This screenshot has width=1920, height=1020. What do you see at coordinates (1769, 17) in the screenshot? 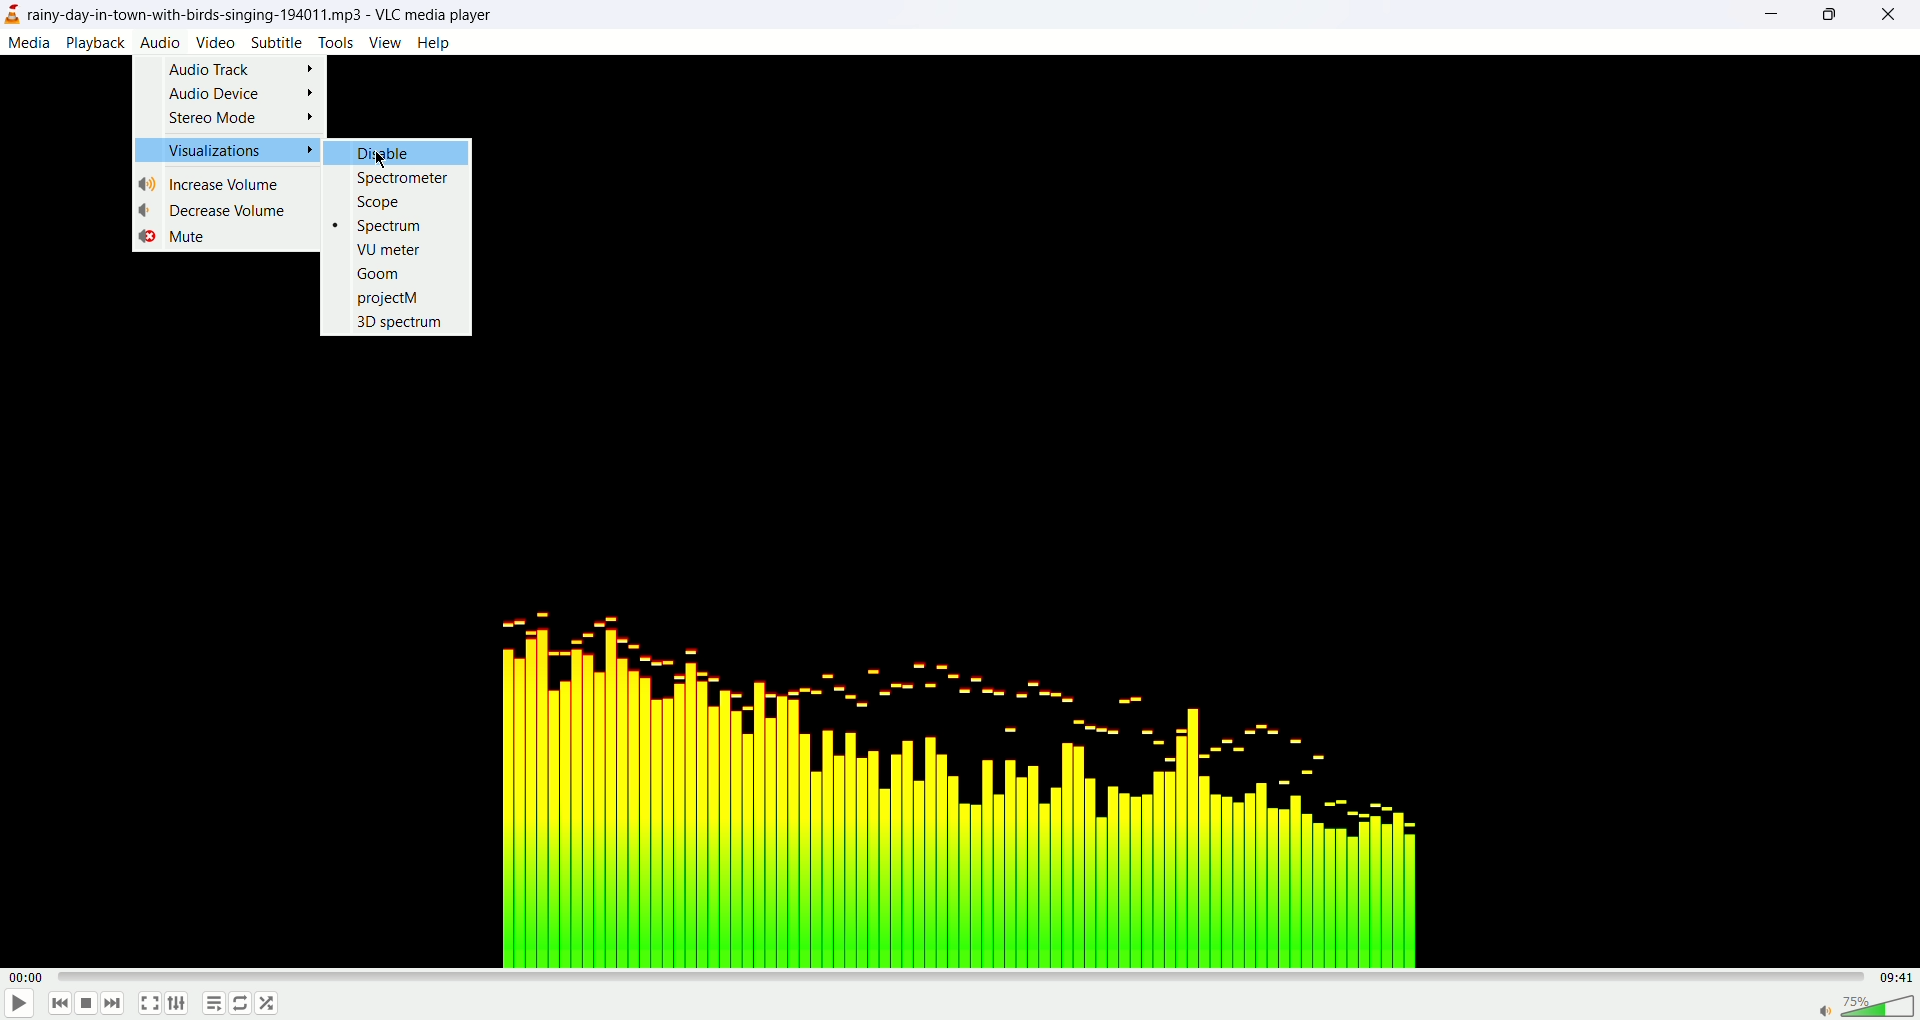
I see `minimize` at bounding box center [1769, 17].